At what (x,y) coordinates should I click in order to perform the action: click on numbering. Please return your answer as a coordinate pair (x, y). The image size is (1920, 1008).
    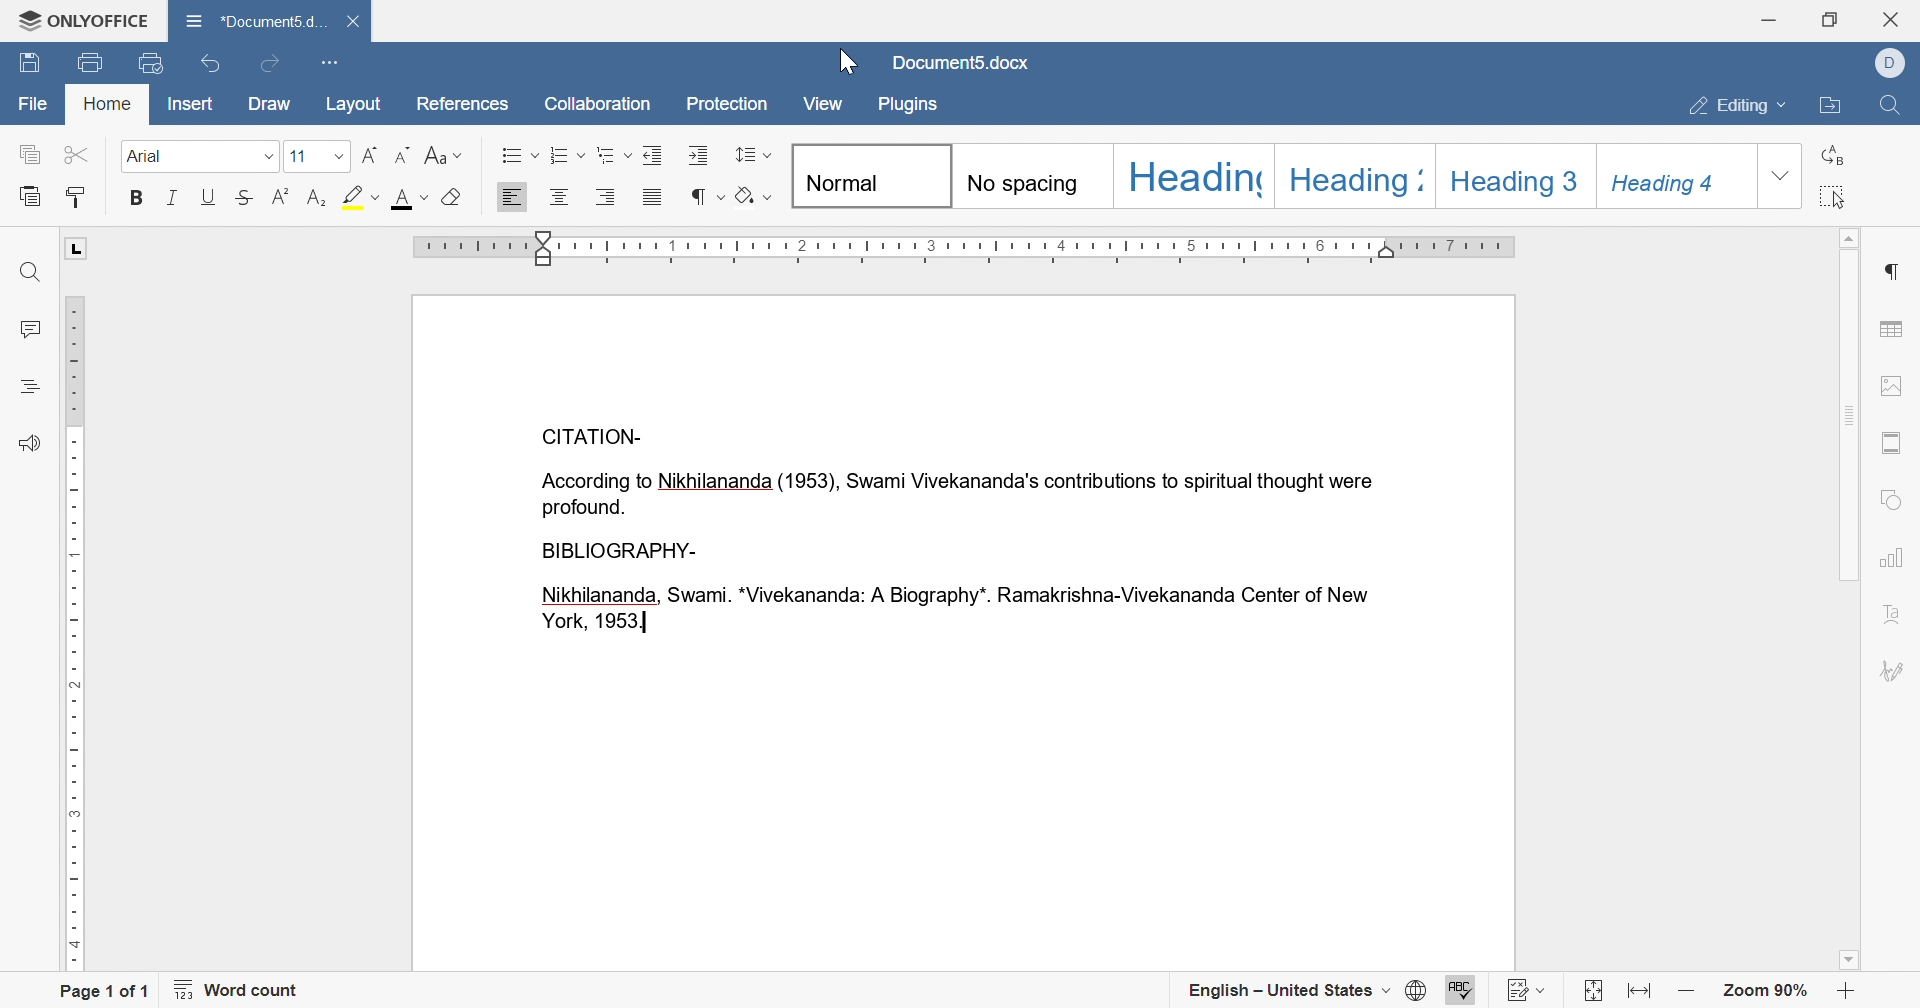
    Looking at the image, I should click on (567, 153).